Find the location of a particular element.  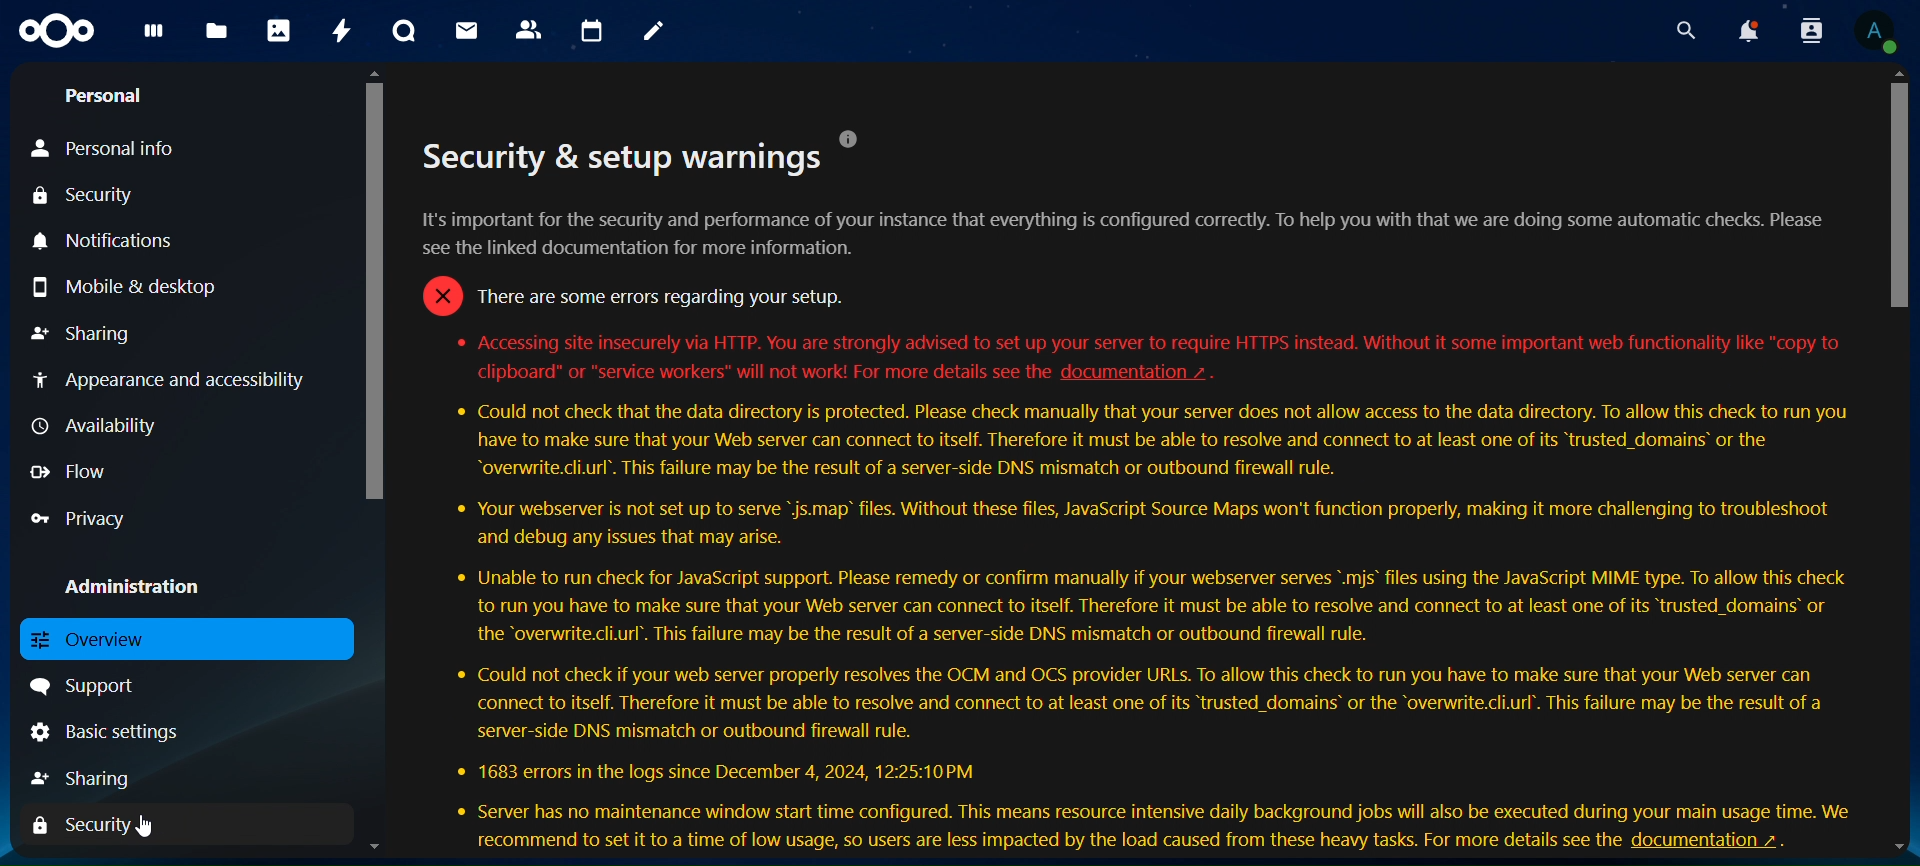

files is located at coordinates (216, 32).